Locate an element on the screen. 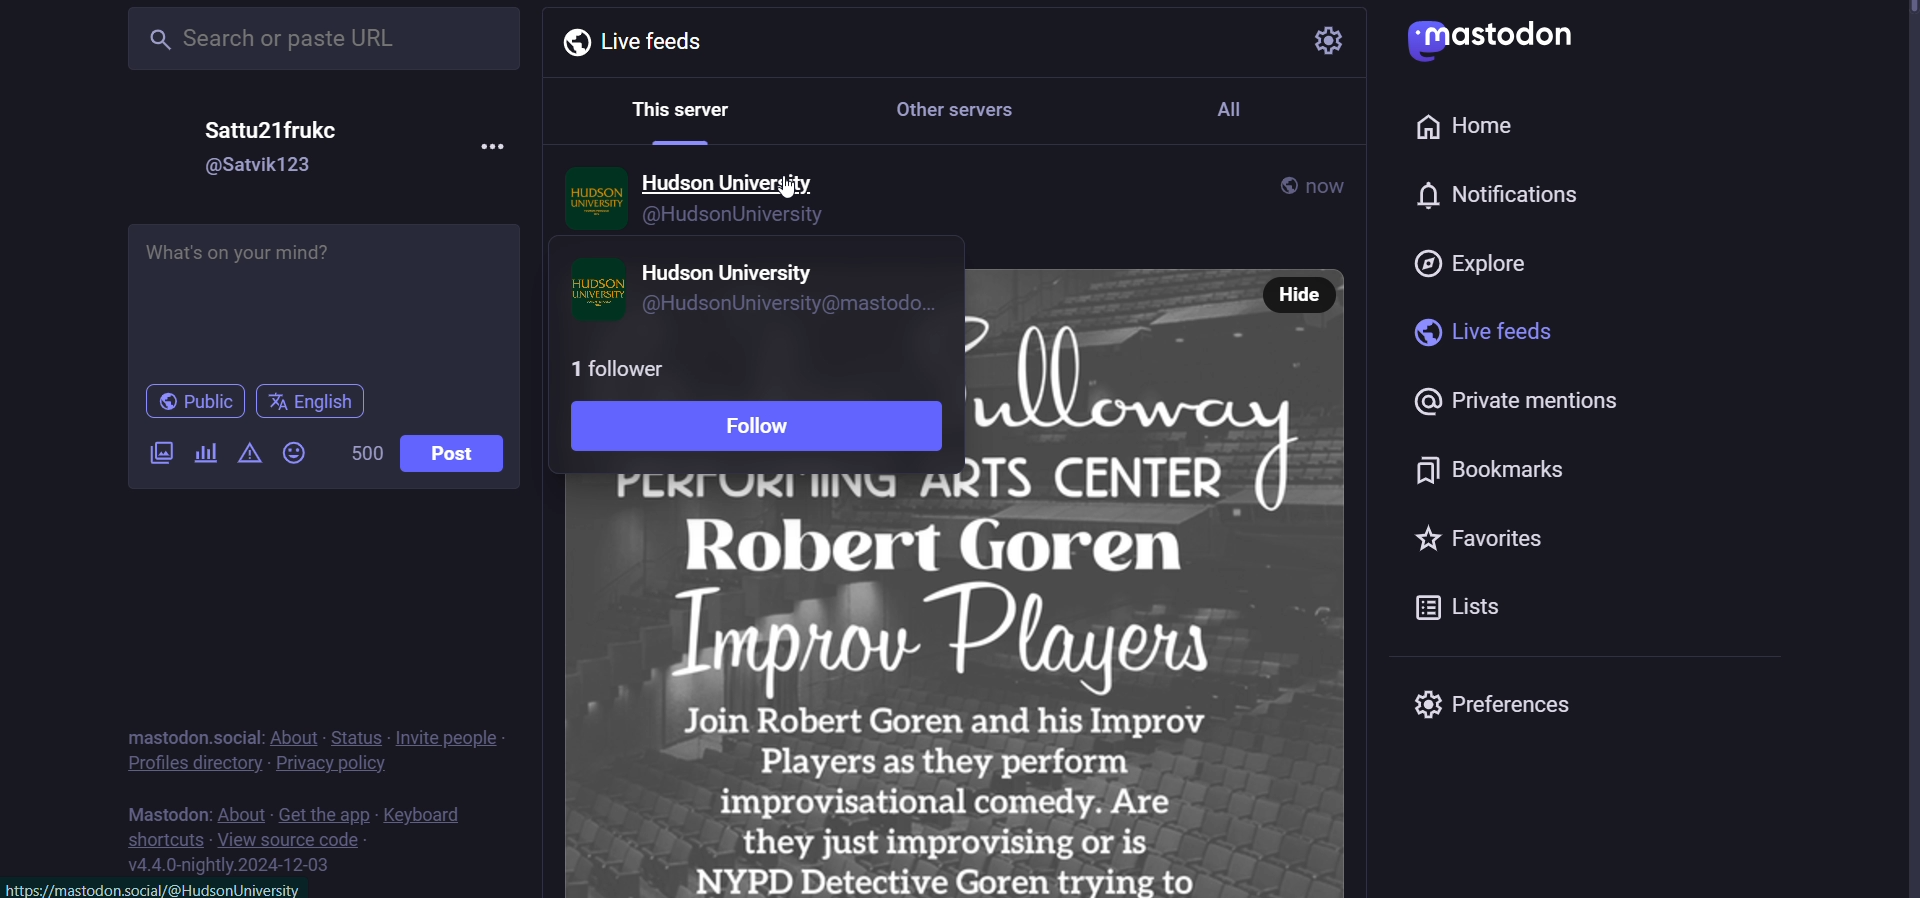 Image resolution: width=1920 pixels, height=898 pixels. all is located at coordinates (1228, 106).